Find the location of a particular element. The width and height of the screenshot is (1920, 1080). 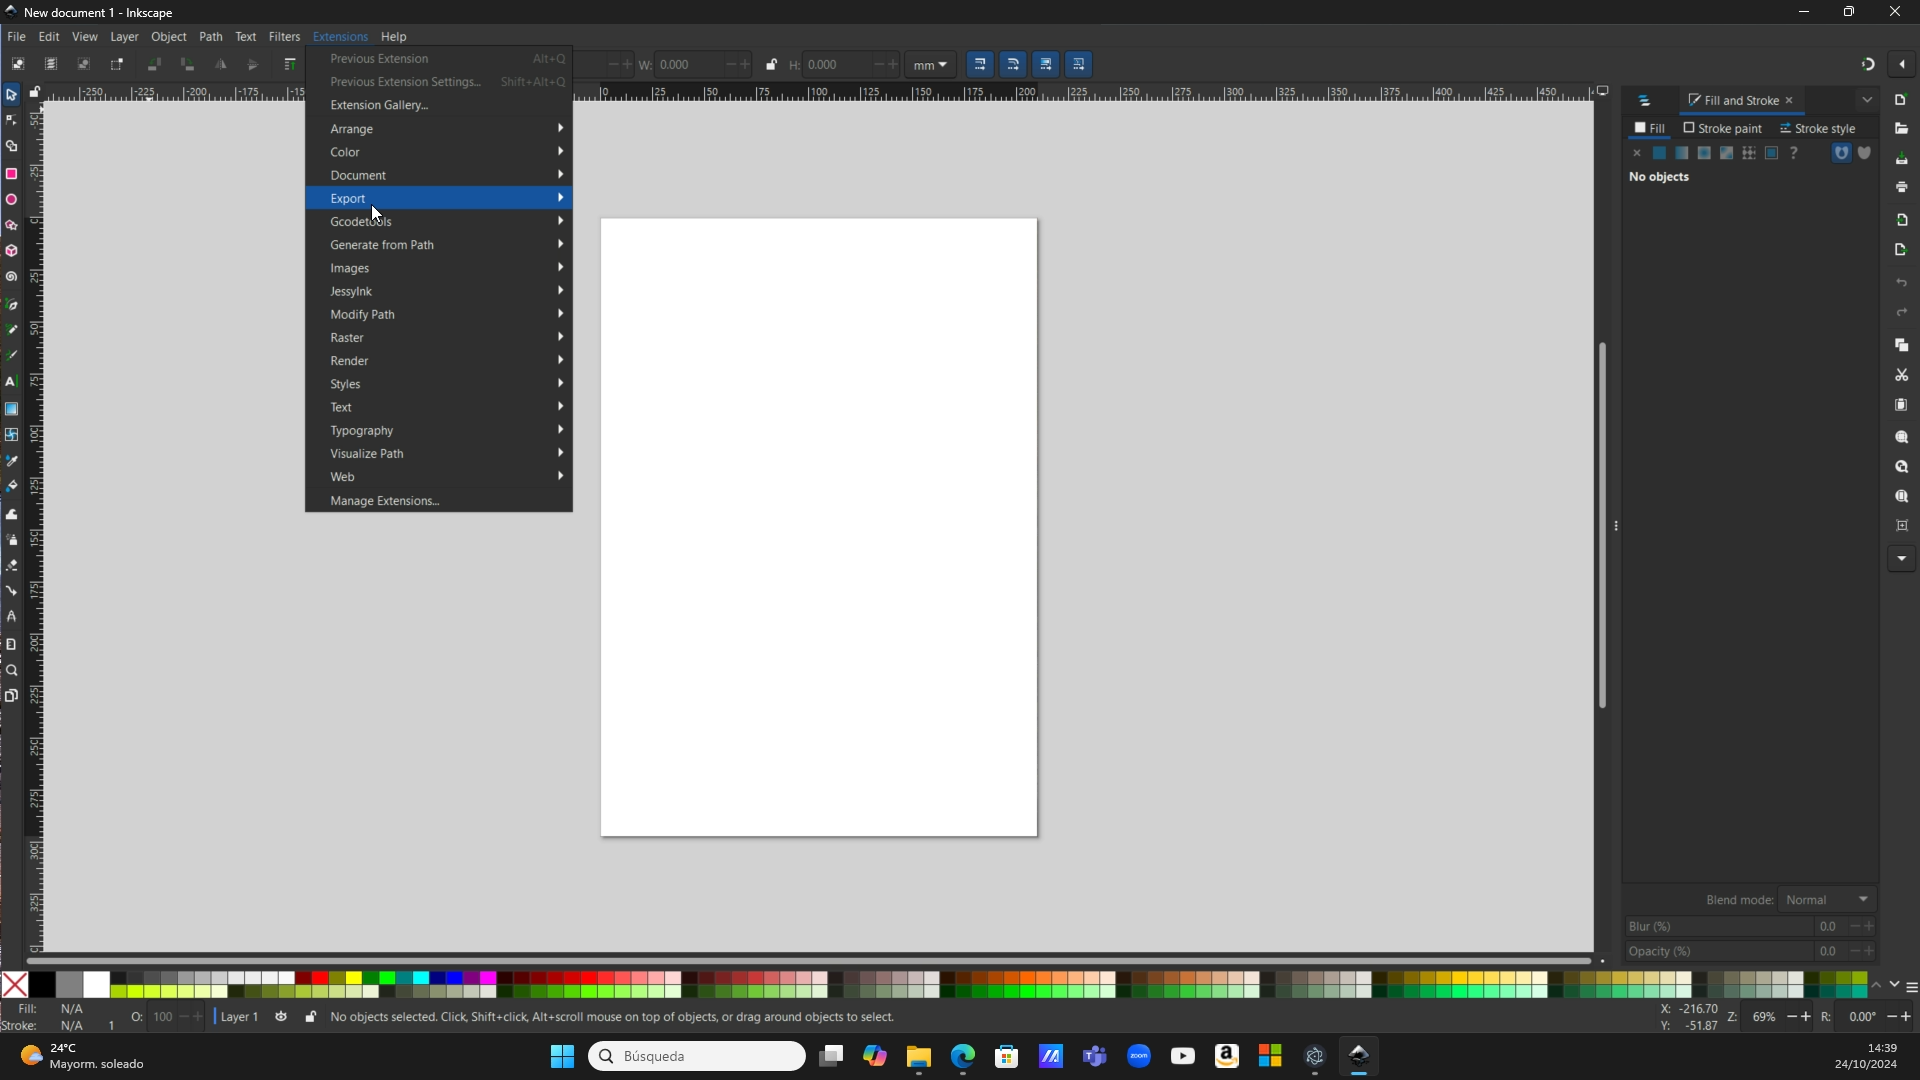

Object is located at coordinates (172, 37).